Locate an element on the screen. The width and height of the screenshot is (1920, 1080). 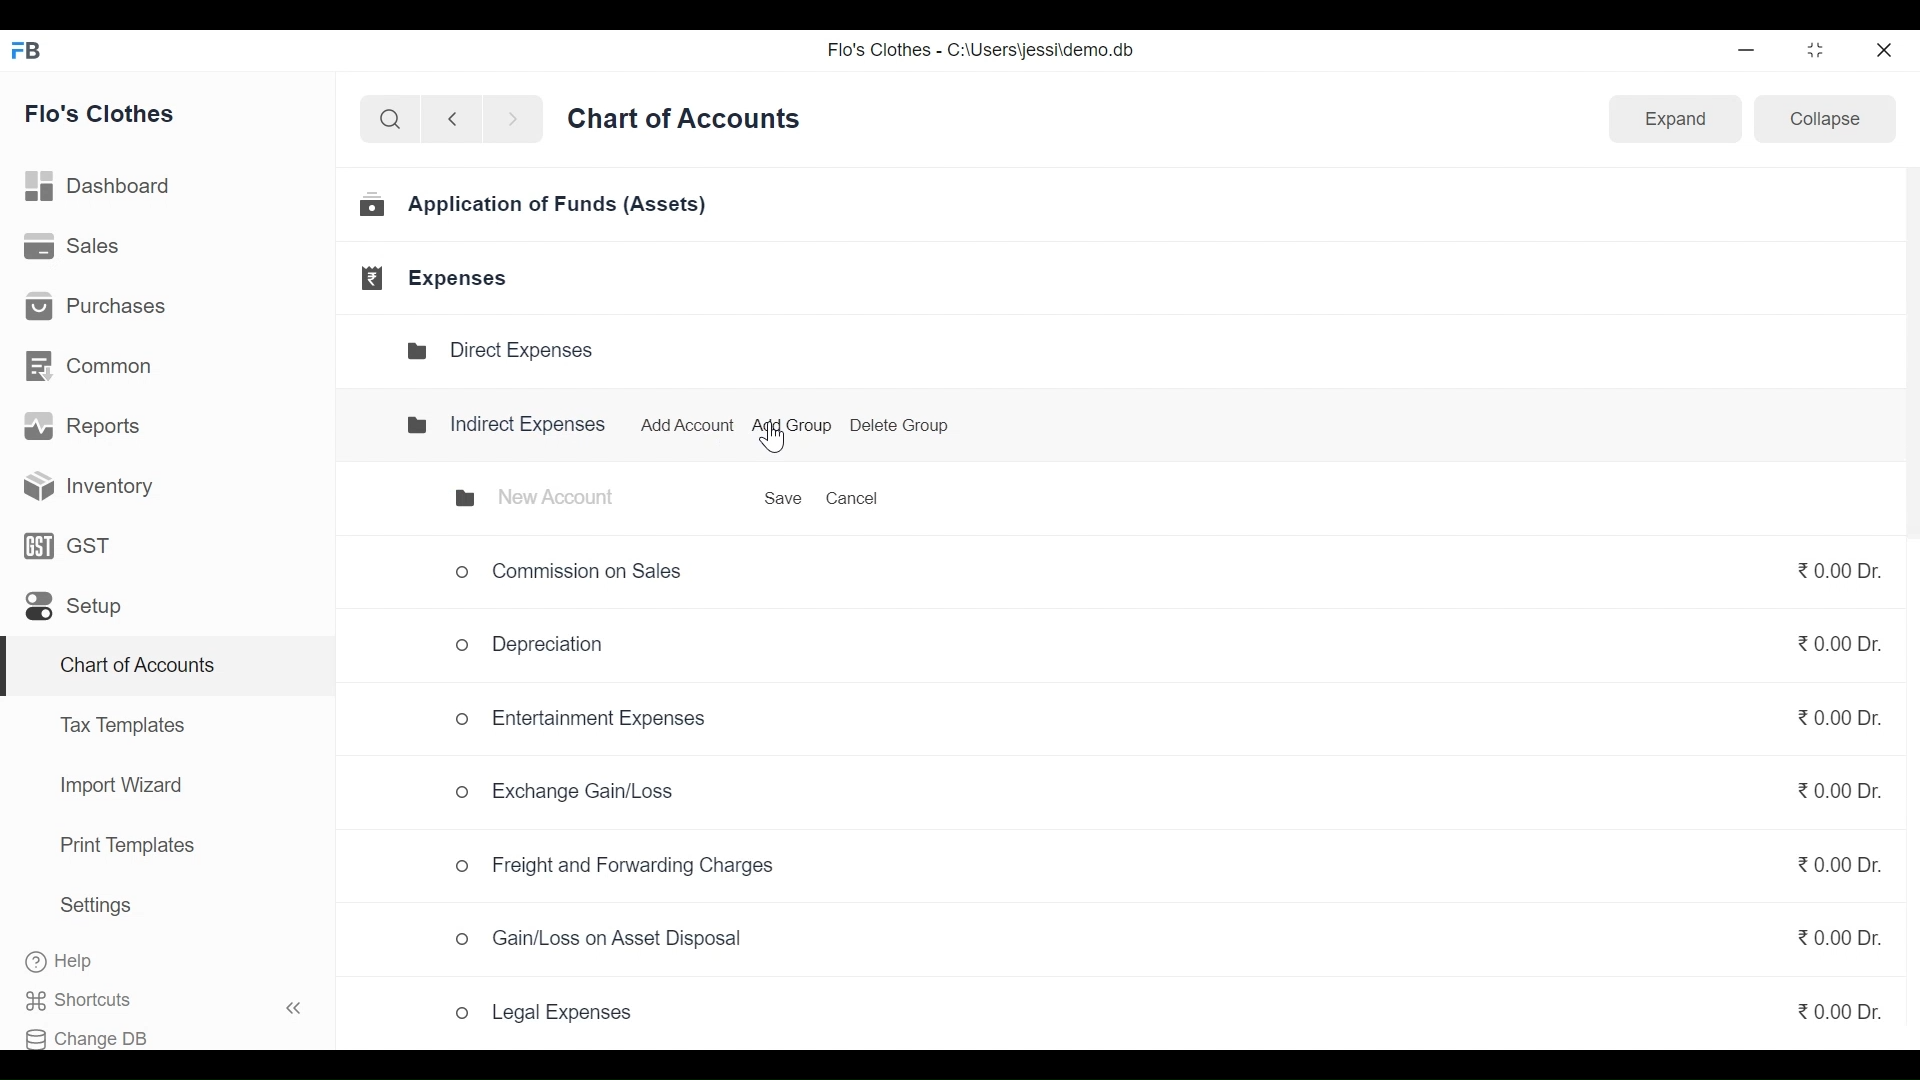
Add Group is located at coordinates (788, 426).